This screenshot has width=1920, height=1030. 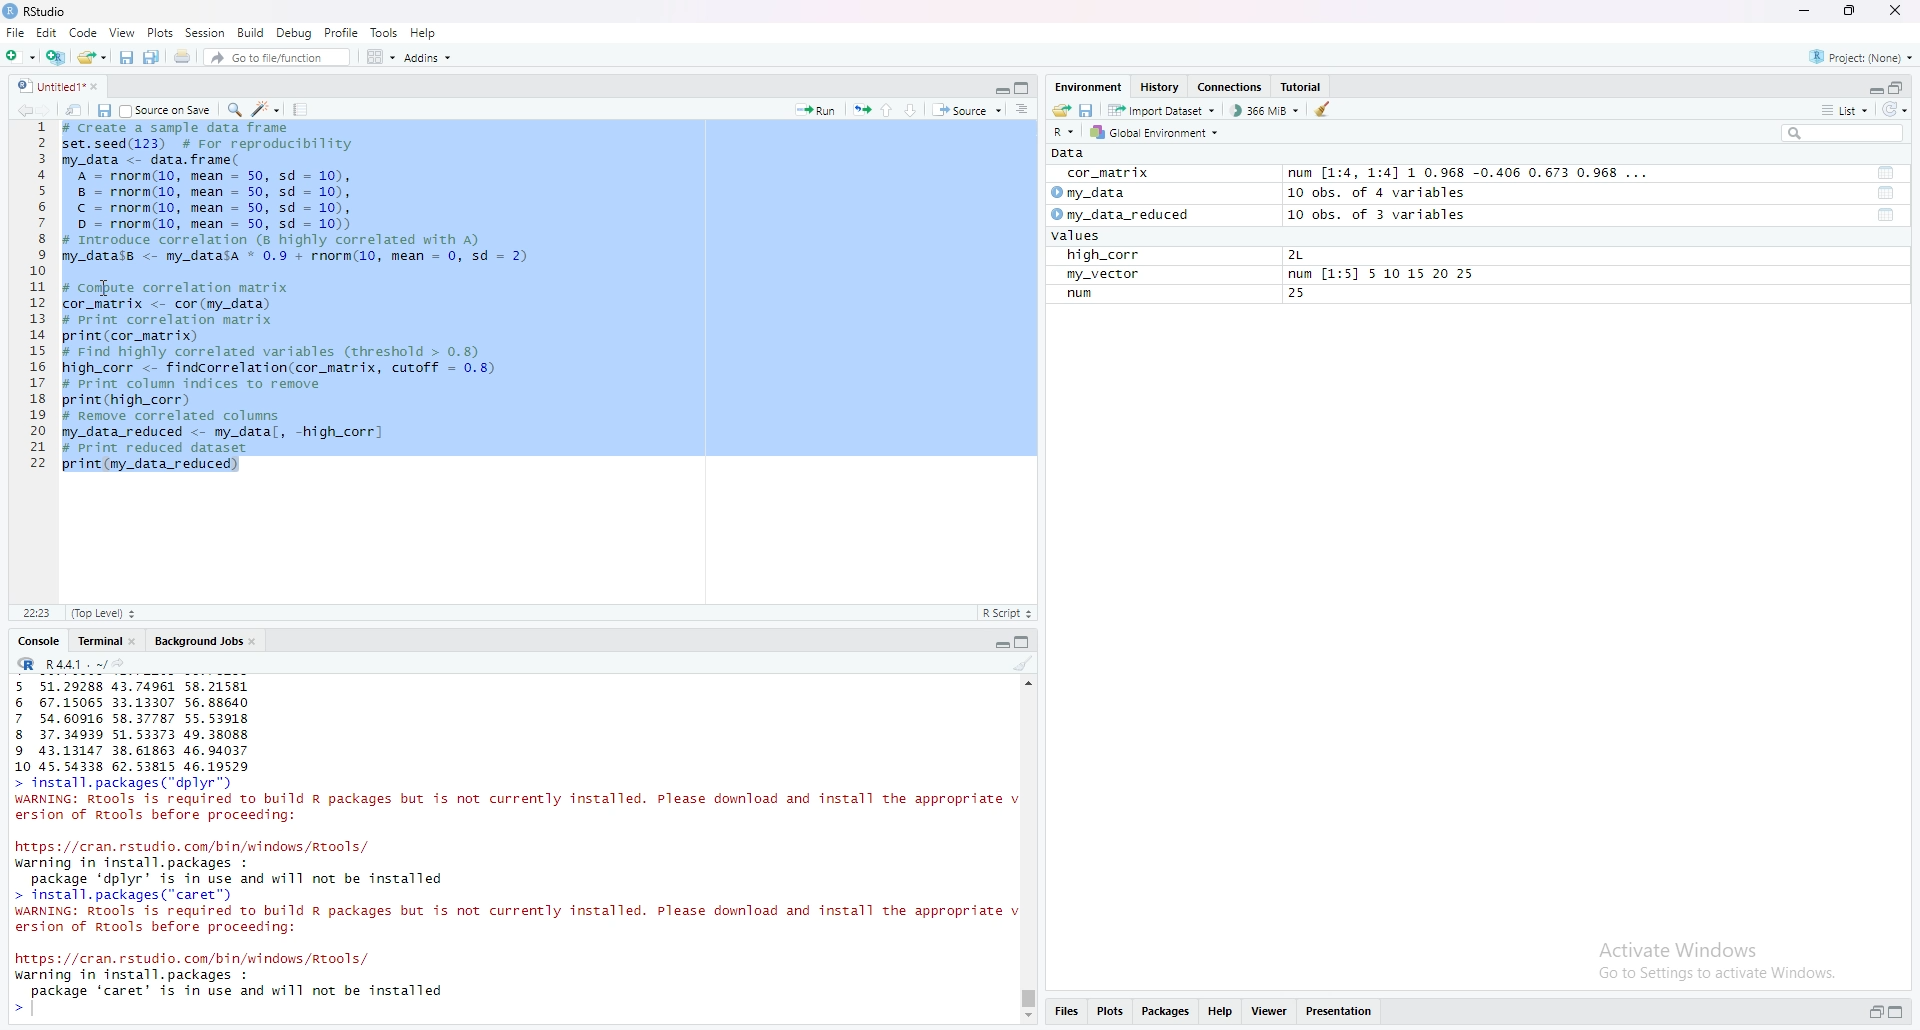 What do you see at coordinates (1325, 109) in the screenshot?
I see `clean` at bounding box center [1325, 109].